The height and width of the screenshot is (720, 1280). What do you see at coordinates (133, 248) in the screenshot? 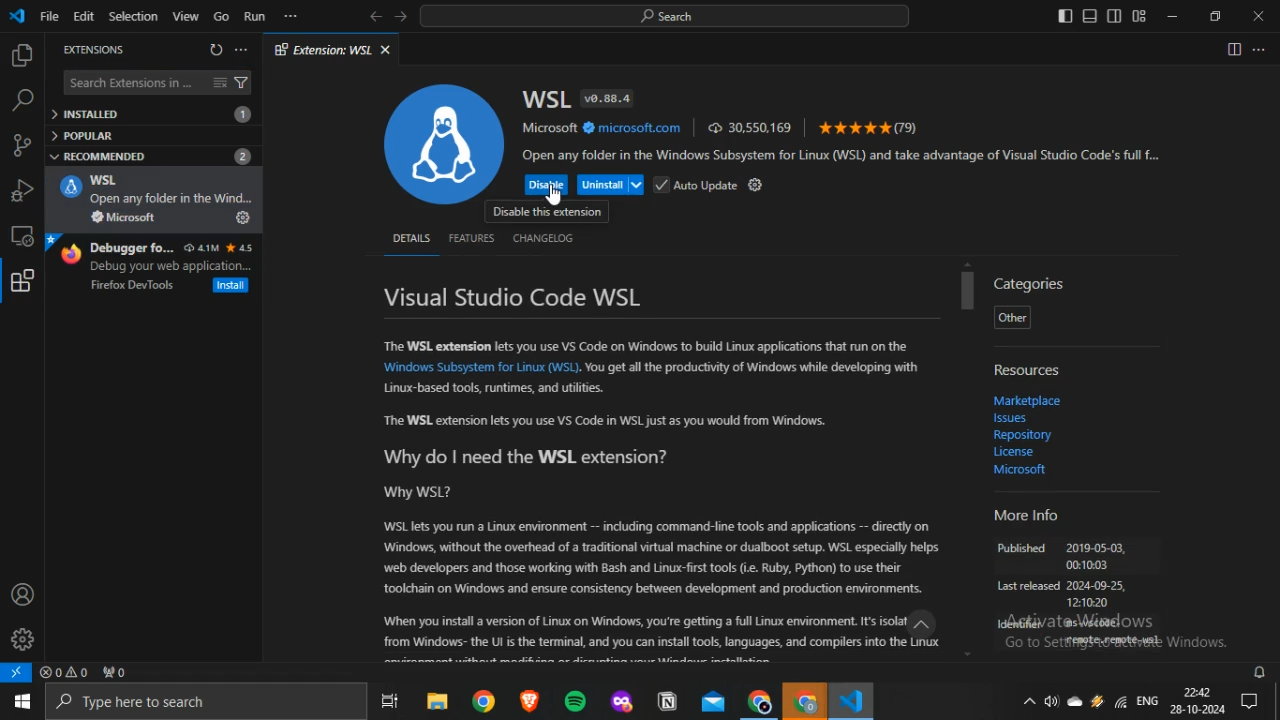
I see `Debugger fo...` at bounding box center [133, 248].